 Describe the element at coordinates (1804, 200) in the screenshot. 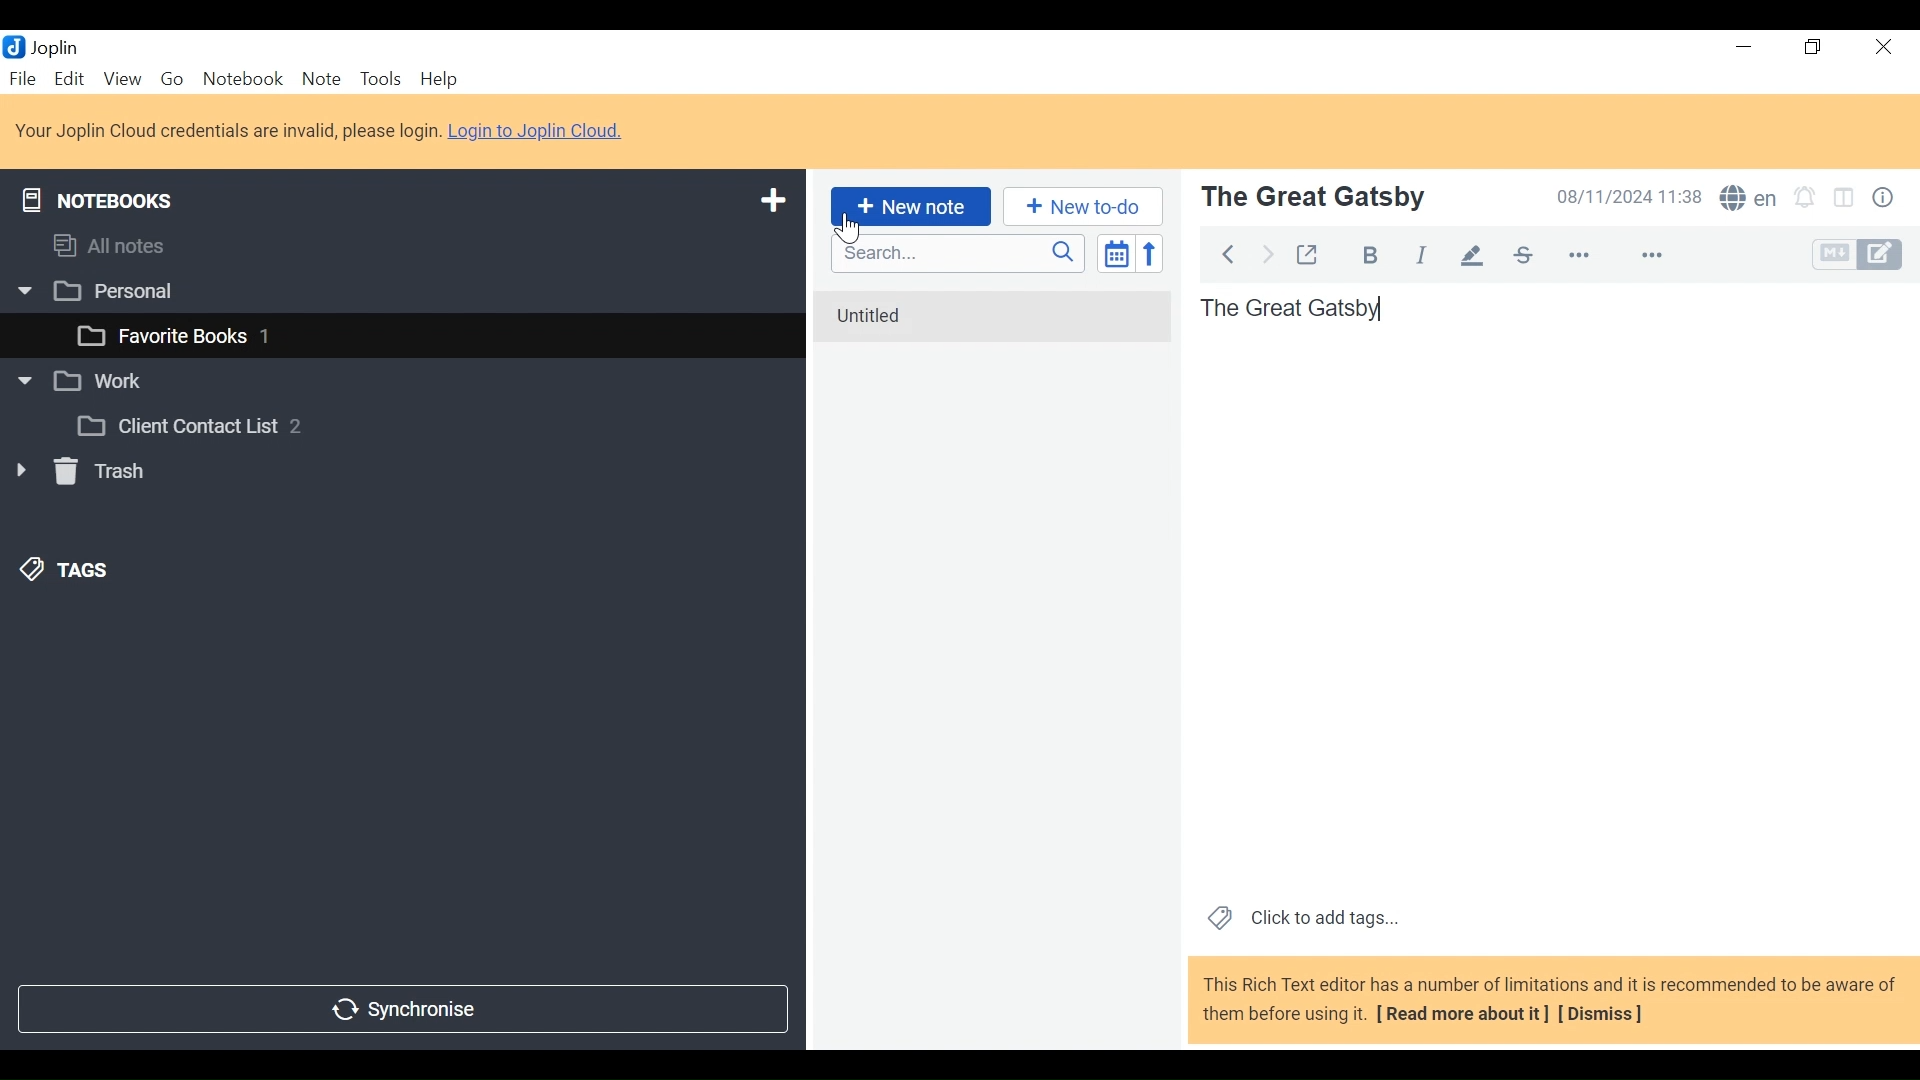

I see `Set alarms` at that location.